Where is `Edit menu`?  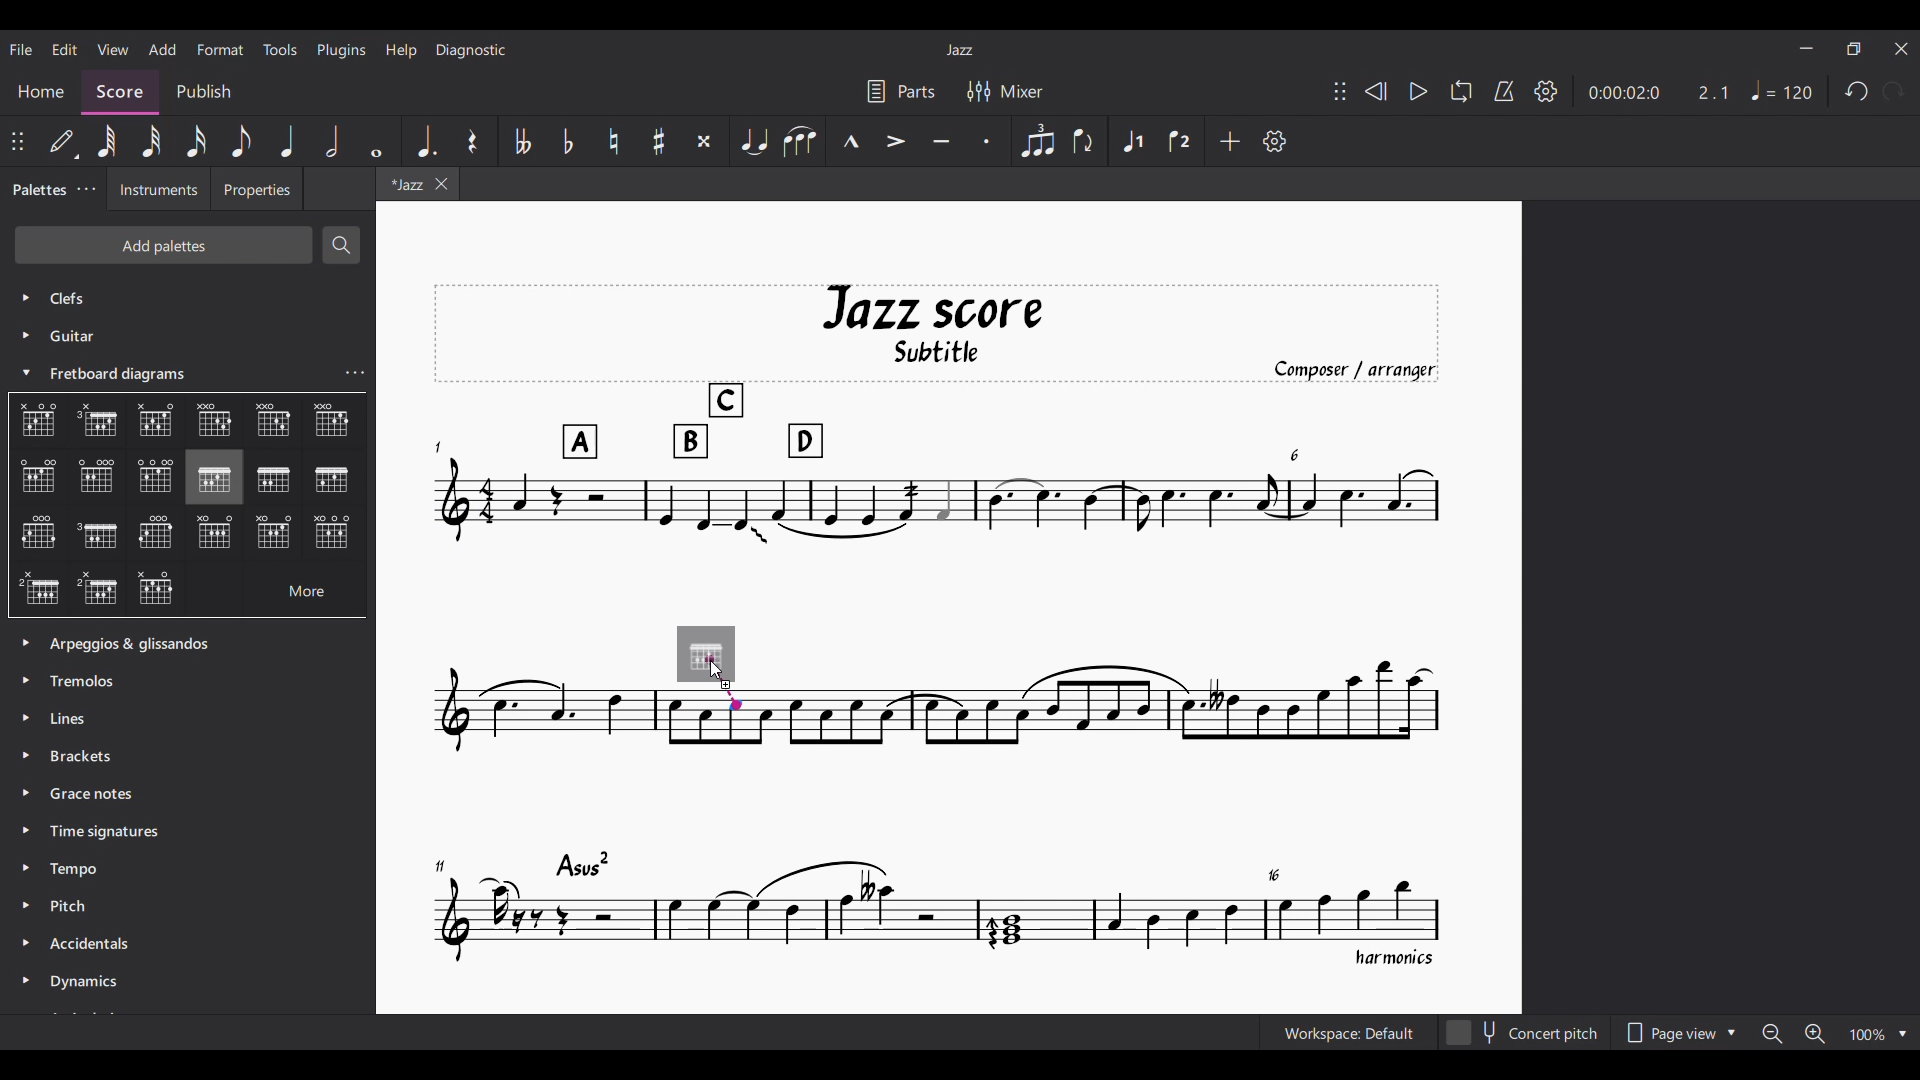 Edit menu is located at coordinates (65, 49).